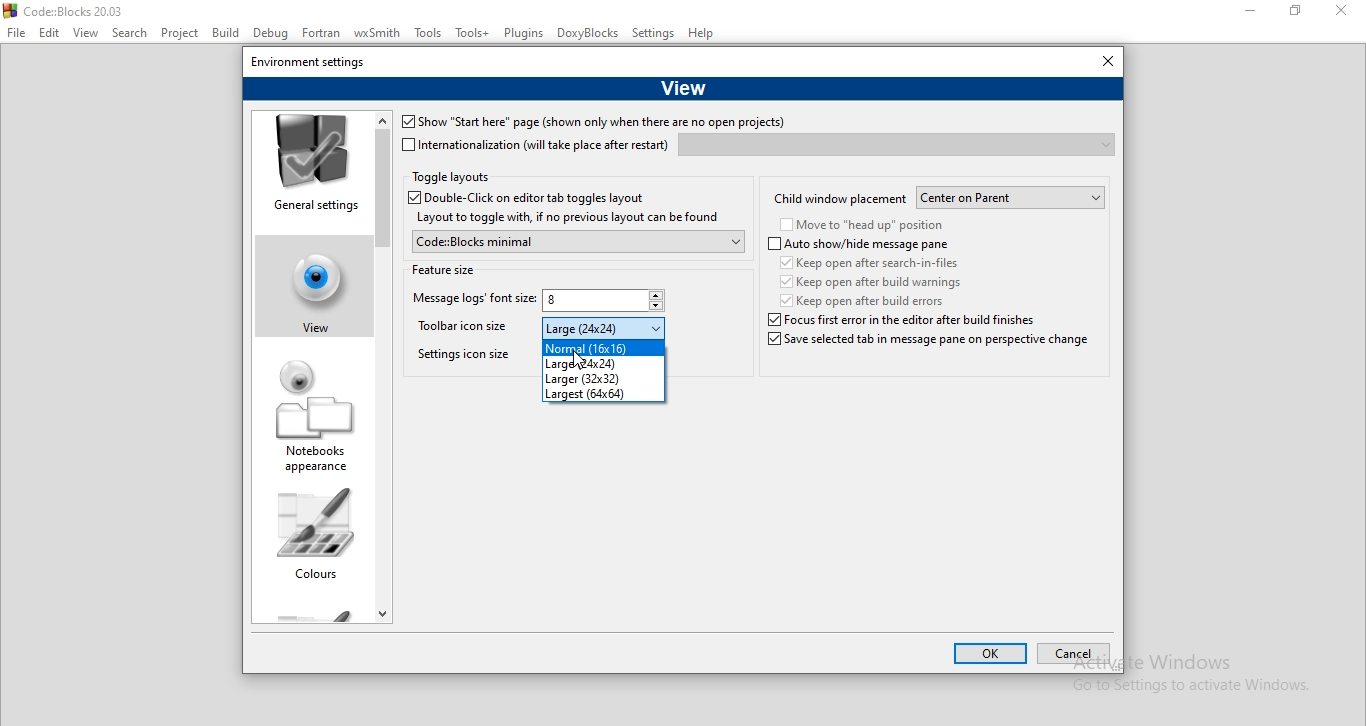 This screenshot has height=726, width=1366. What do you see at coordinates (524, 33) in the screenshot?
I see `Plugins` at bounding box center [524, 33].